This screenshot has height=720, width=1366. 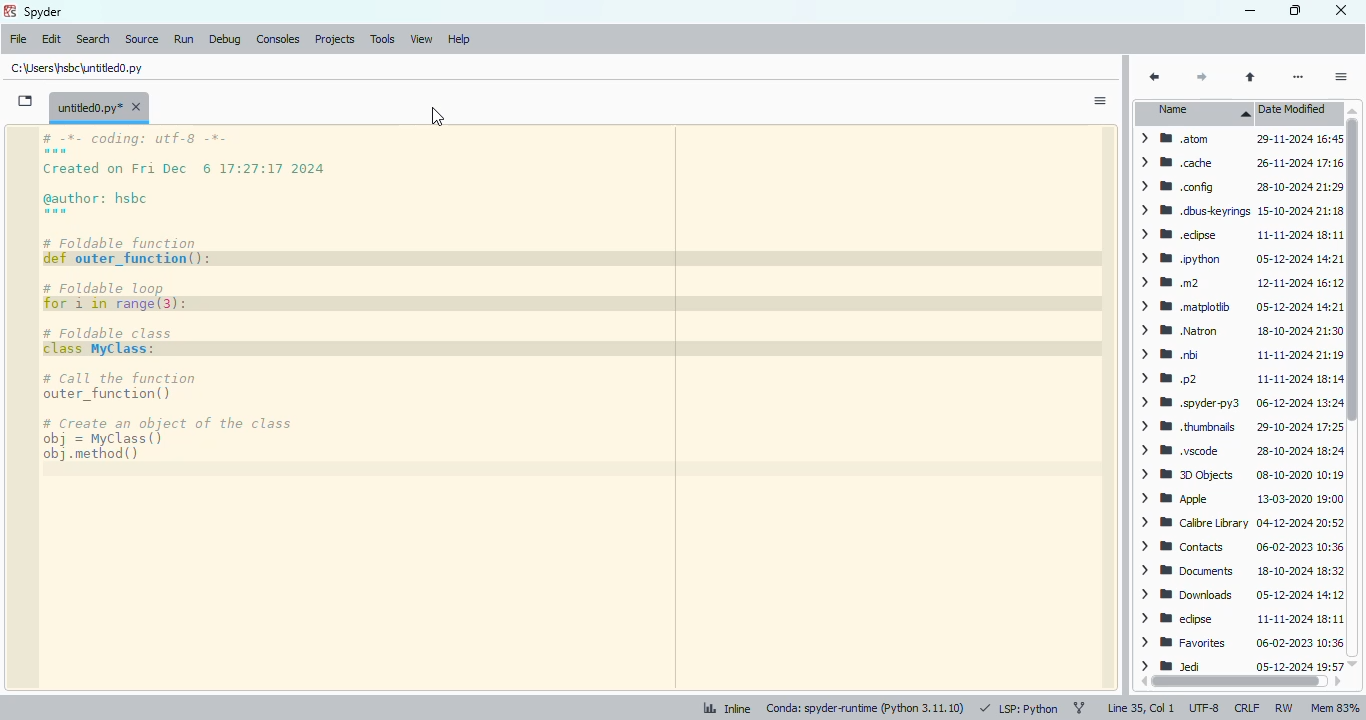 What do you see at coordinates (92, 38) in the screenshot?
I see `search` at bounding box center [92, 38].